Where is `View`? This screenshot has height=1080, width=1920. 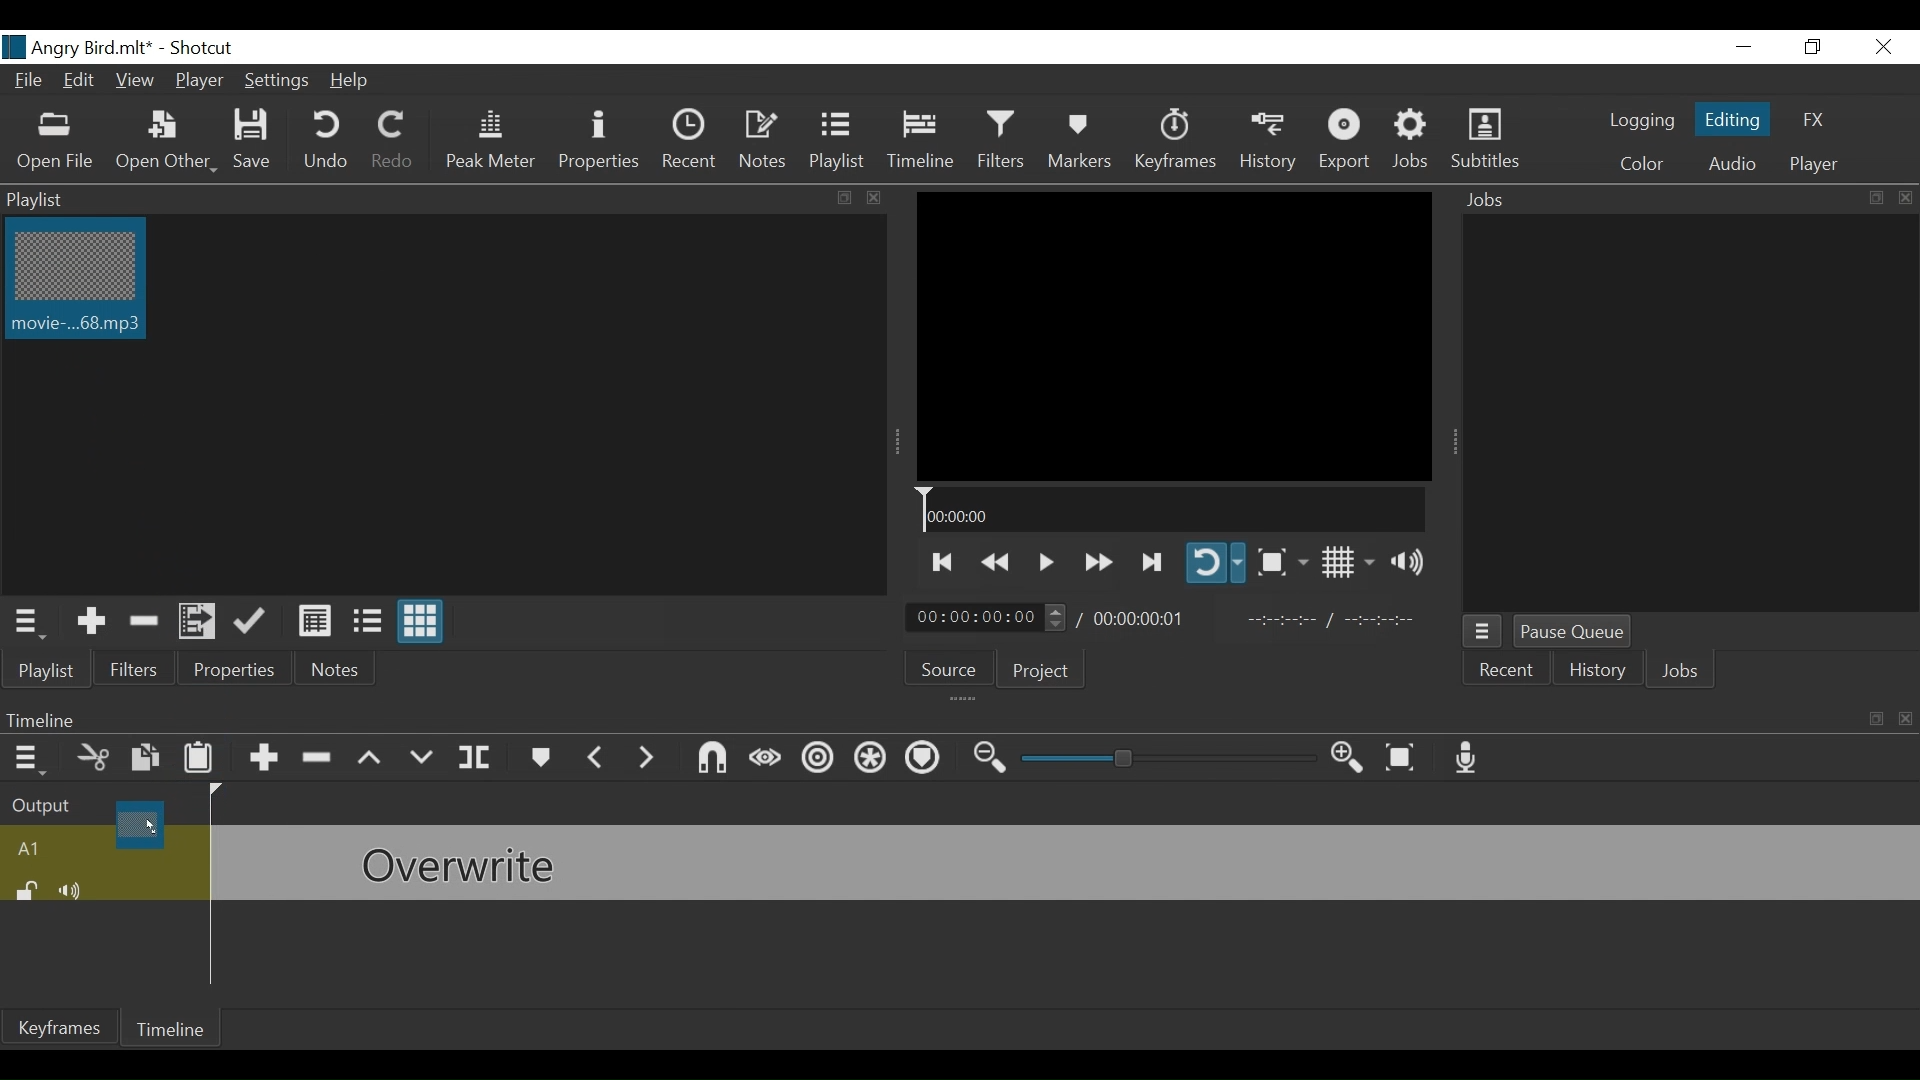 View is located at coordinates (135, 83).